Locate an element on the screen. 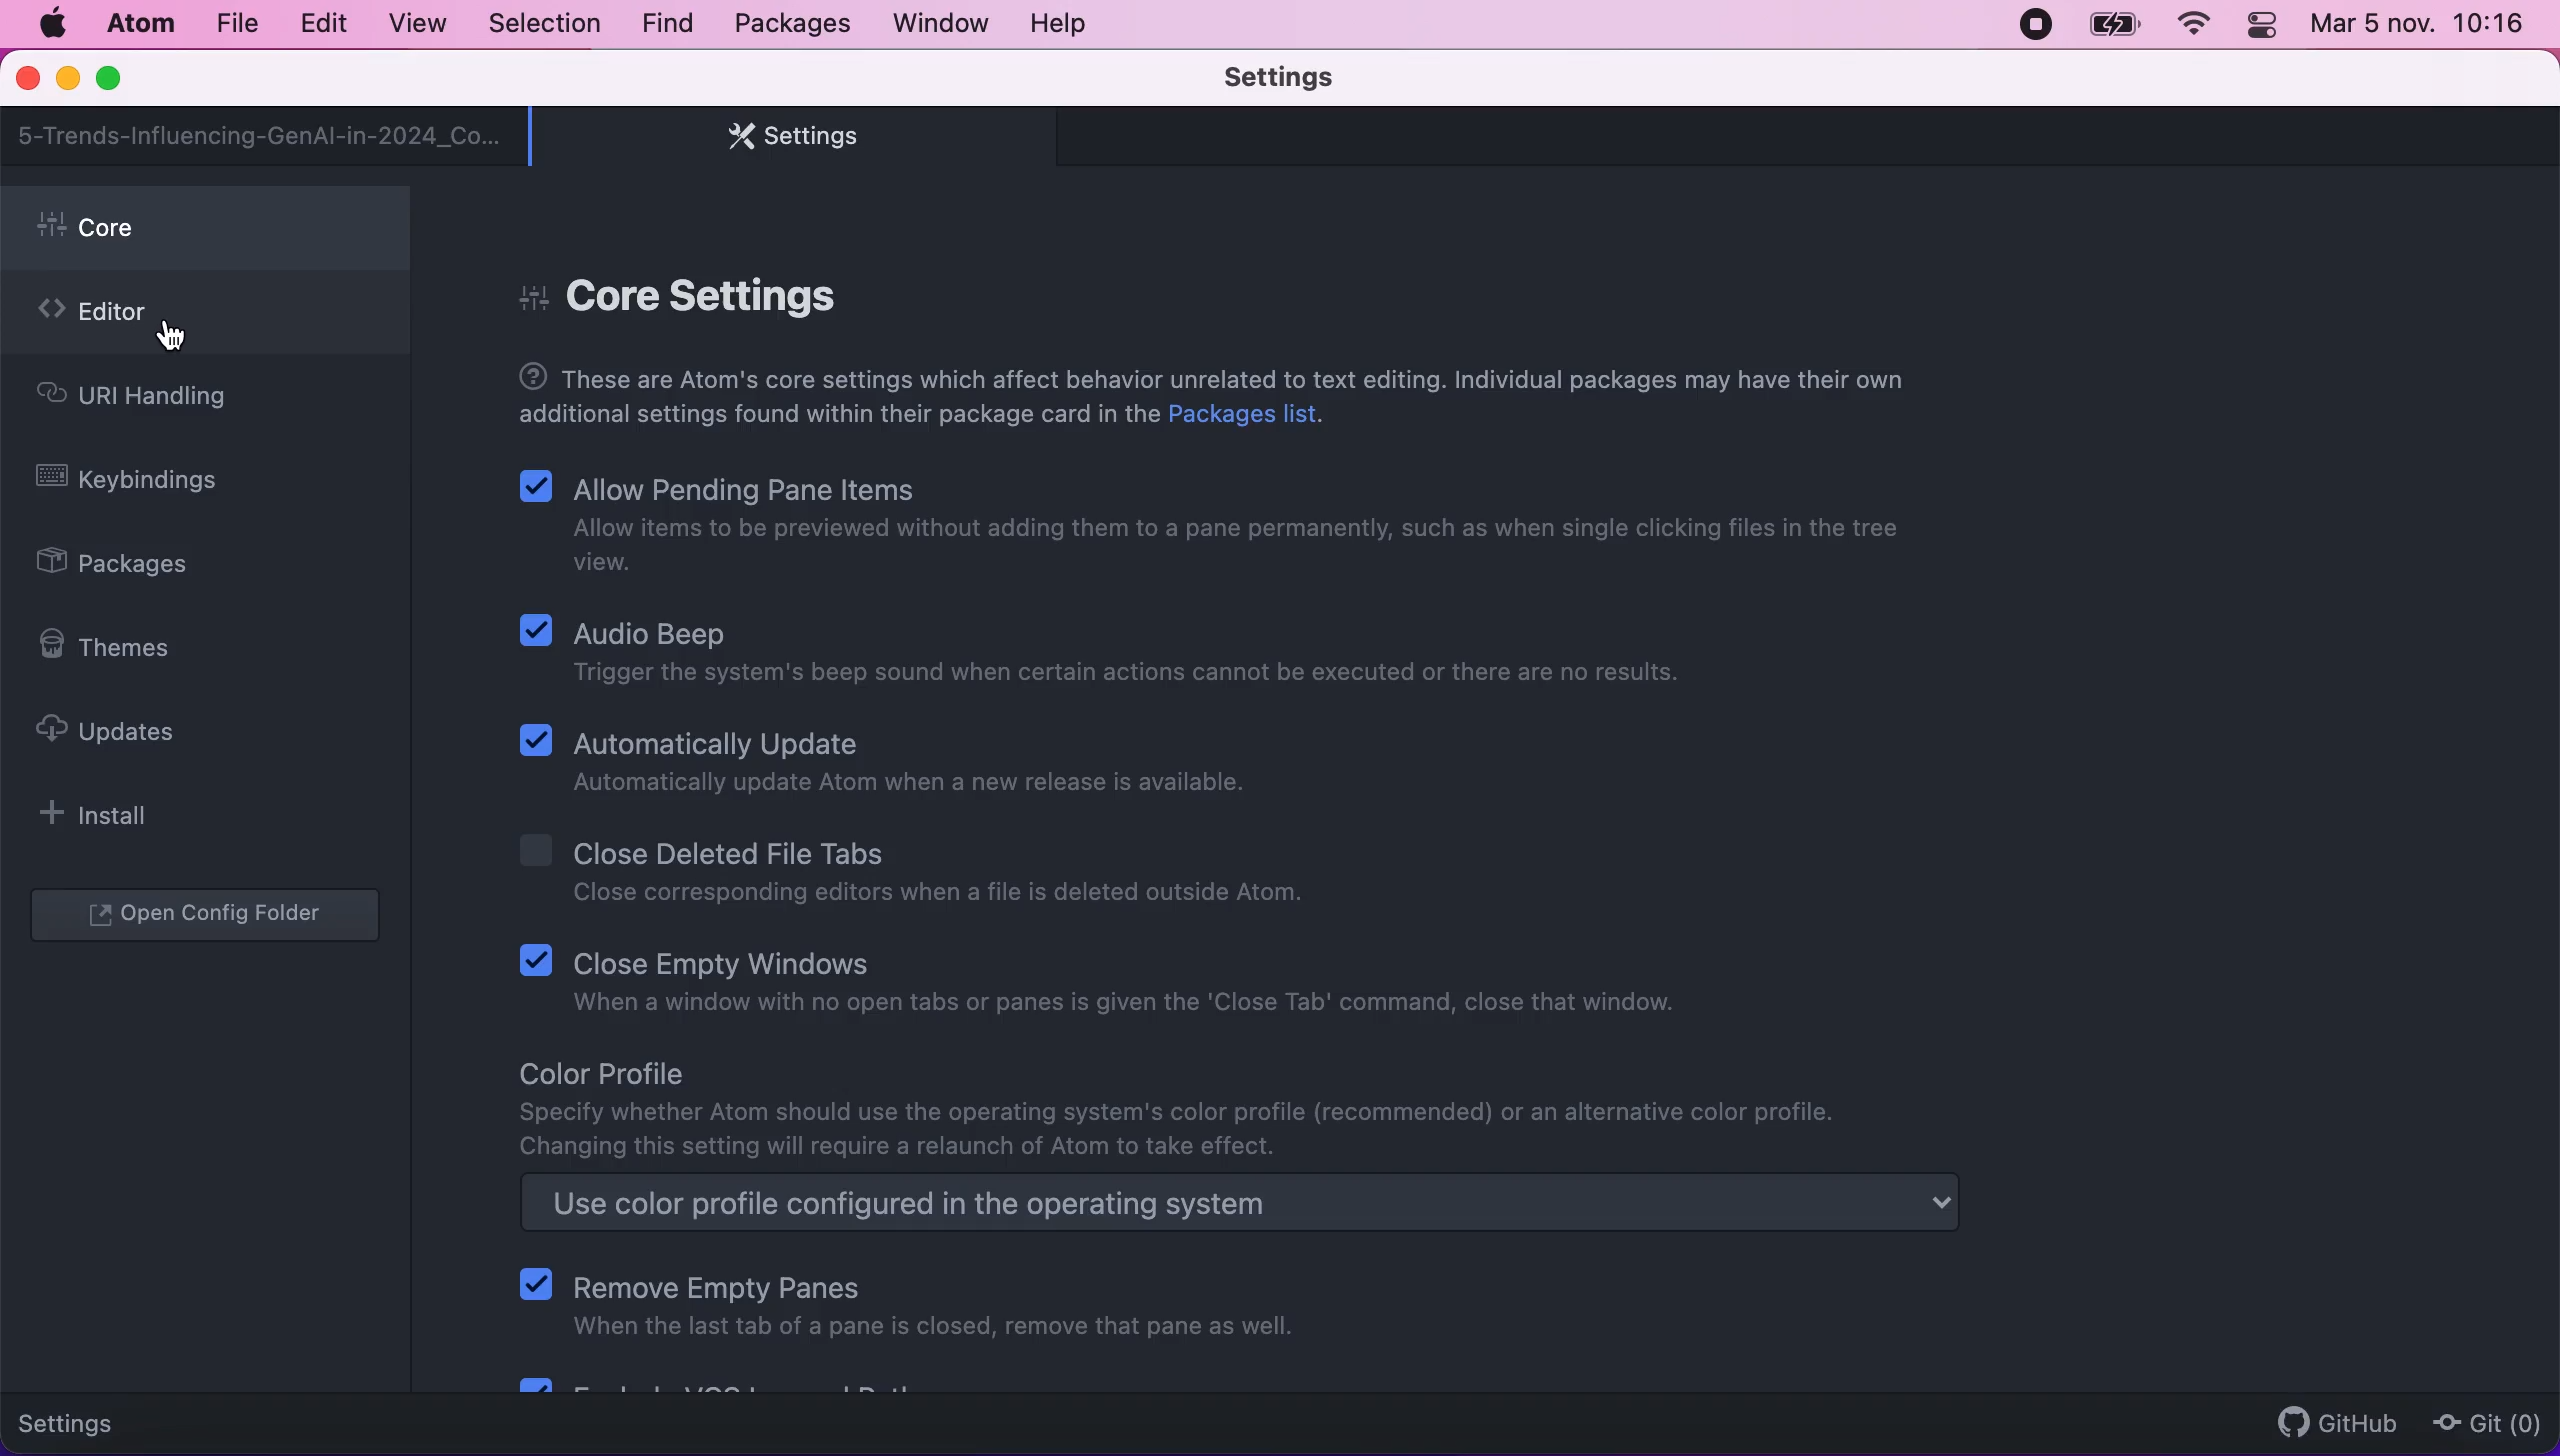 This screenshot has height=1456, width=2560. updates is located at coordinates (125, 730).